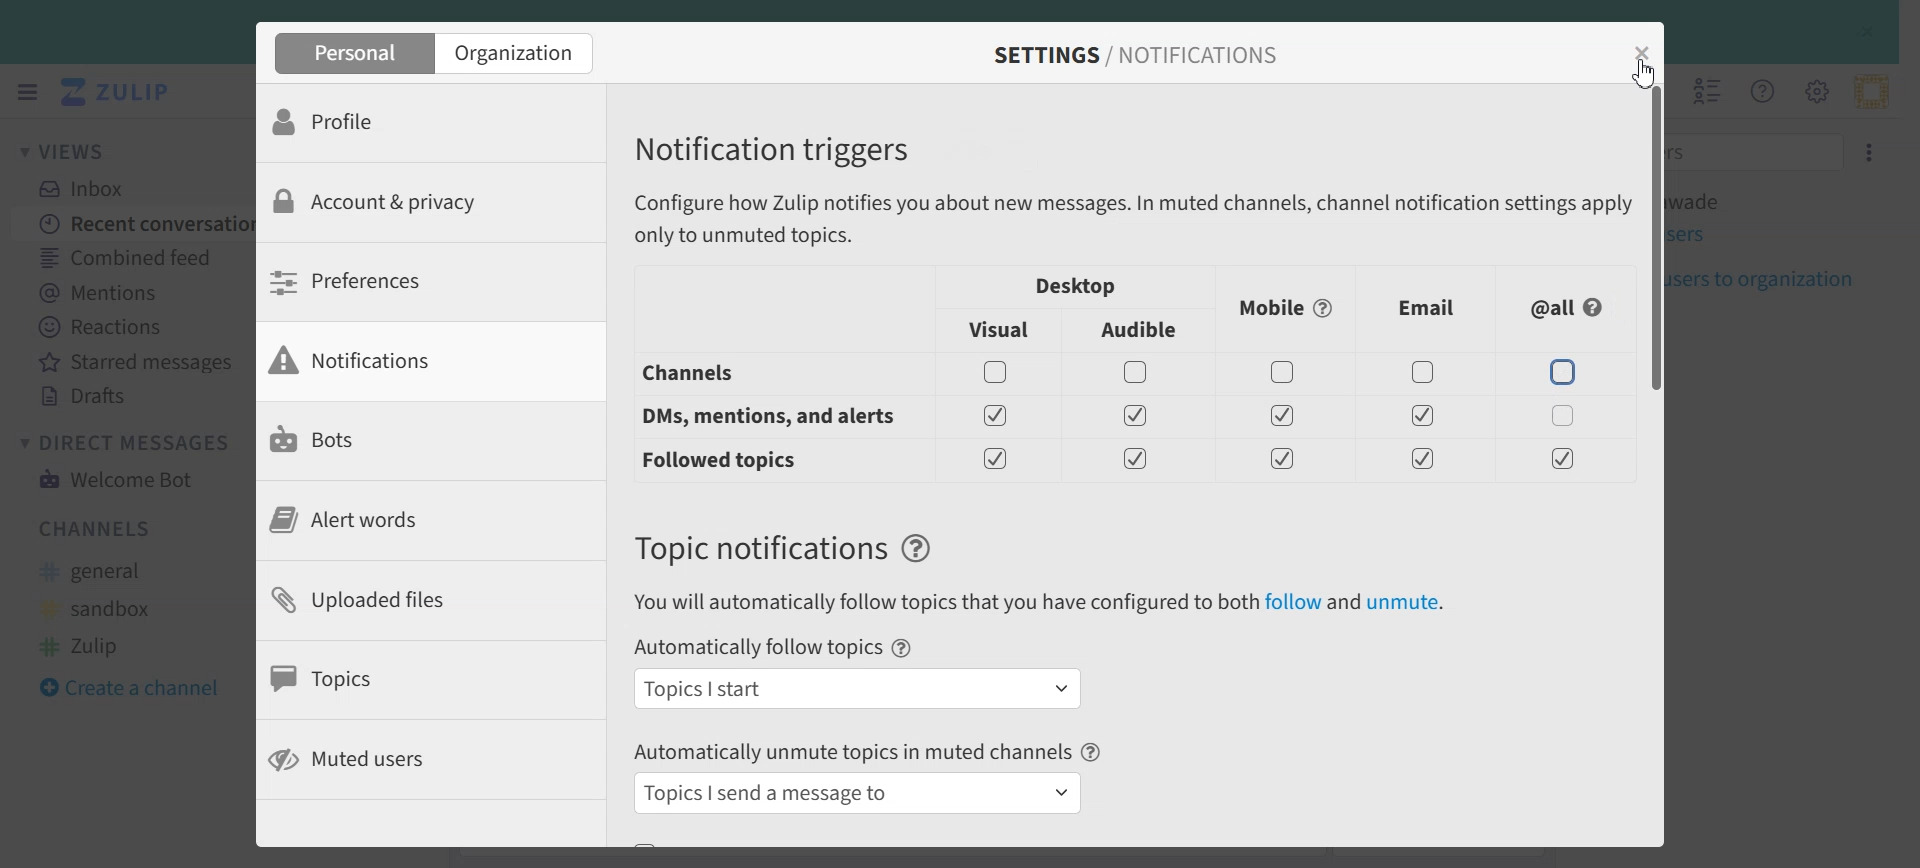 The image size is (1920, 868). I want to click on Settings, so click(1871, 150).